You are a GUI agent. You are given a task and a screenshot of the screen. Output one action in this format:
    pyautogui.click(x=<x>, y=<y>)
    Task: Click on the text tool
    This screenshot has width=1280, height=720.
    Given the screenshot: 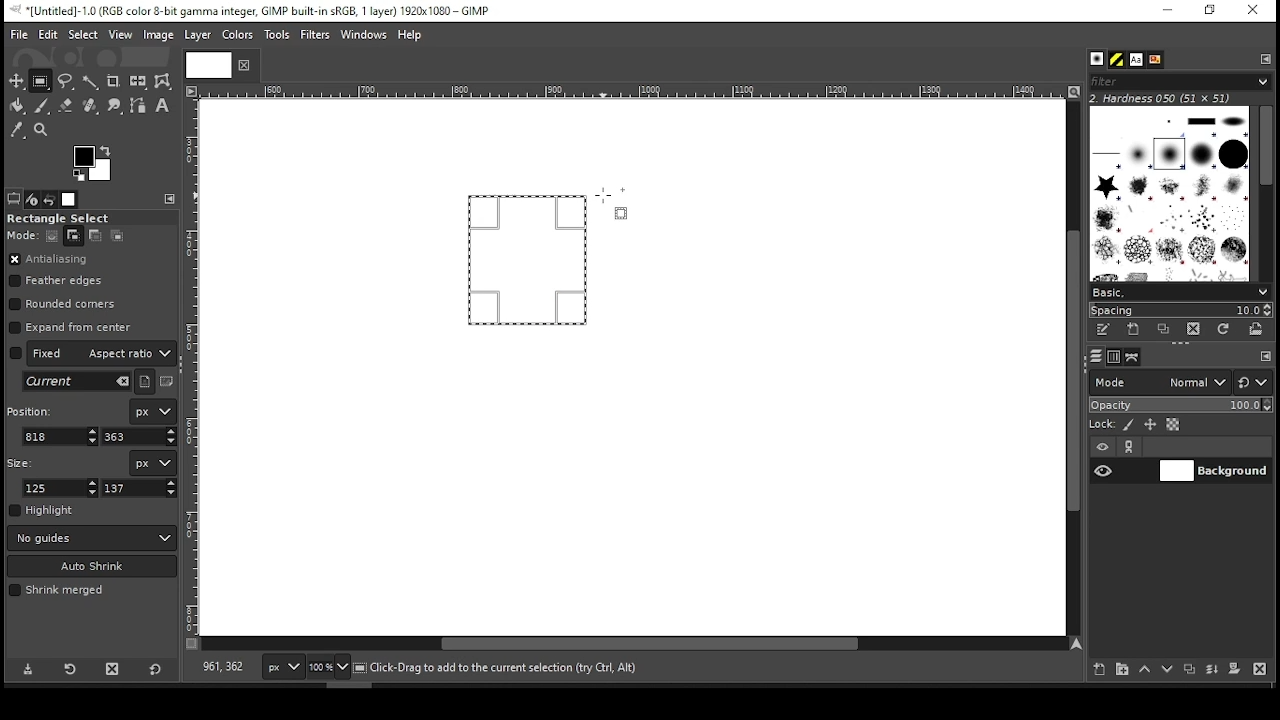 What is the action you would take?
    pyautogui.click(x=162, y=107)
    